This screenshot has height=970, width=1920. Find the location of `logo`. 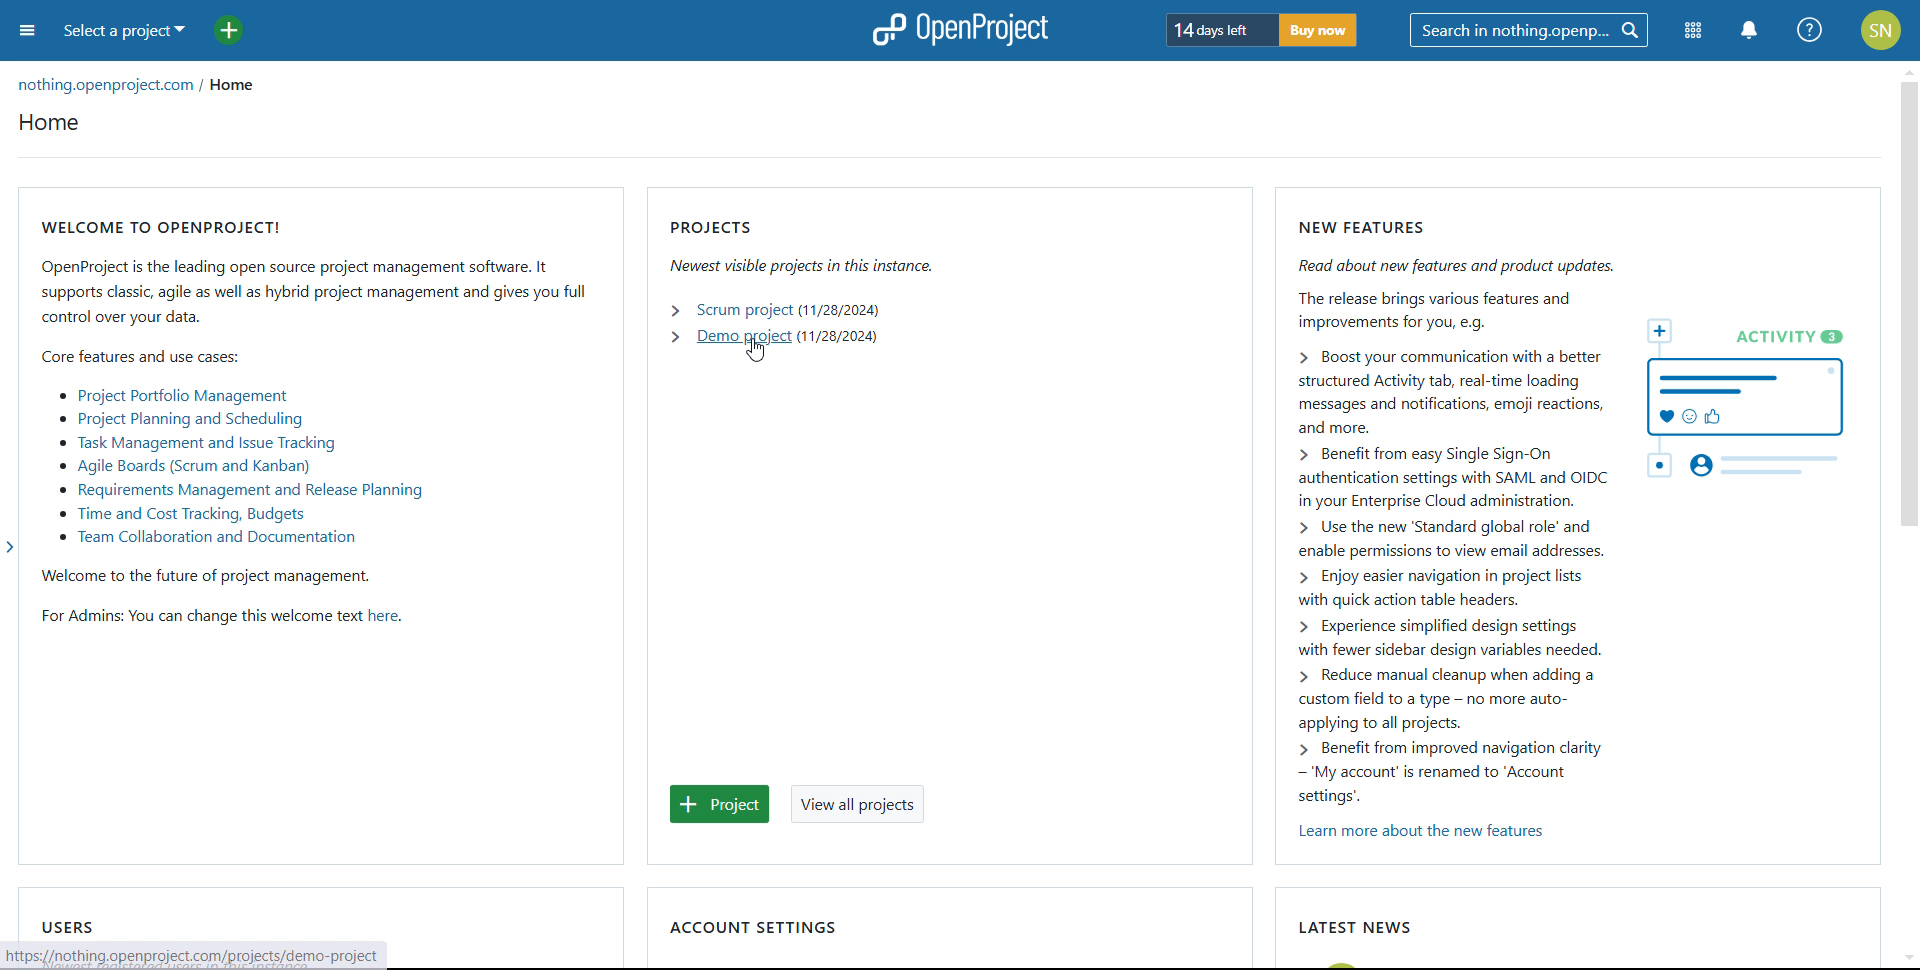

logo is located at coordinates (958, 30).